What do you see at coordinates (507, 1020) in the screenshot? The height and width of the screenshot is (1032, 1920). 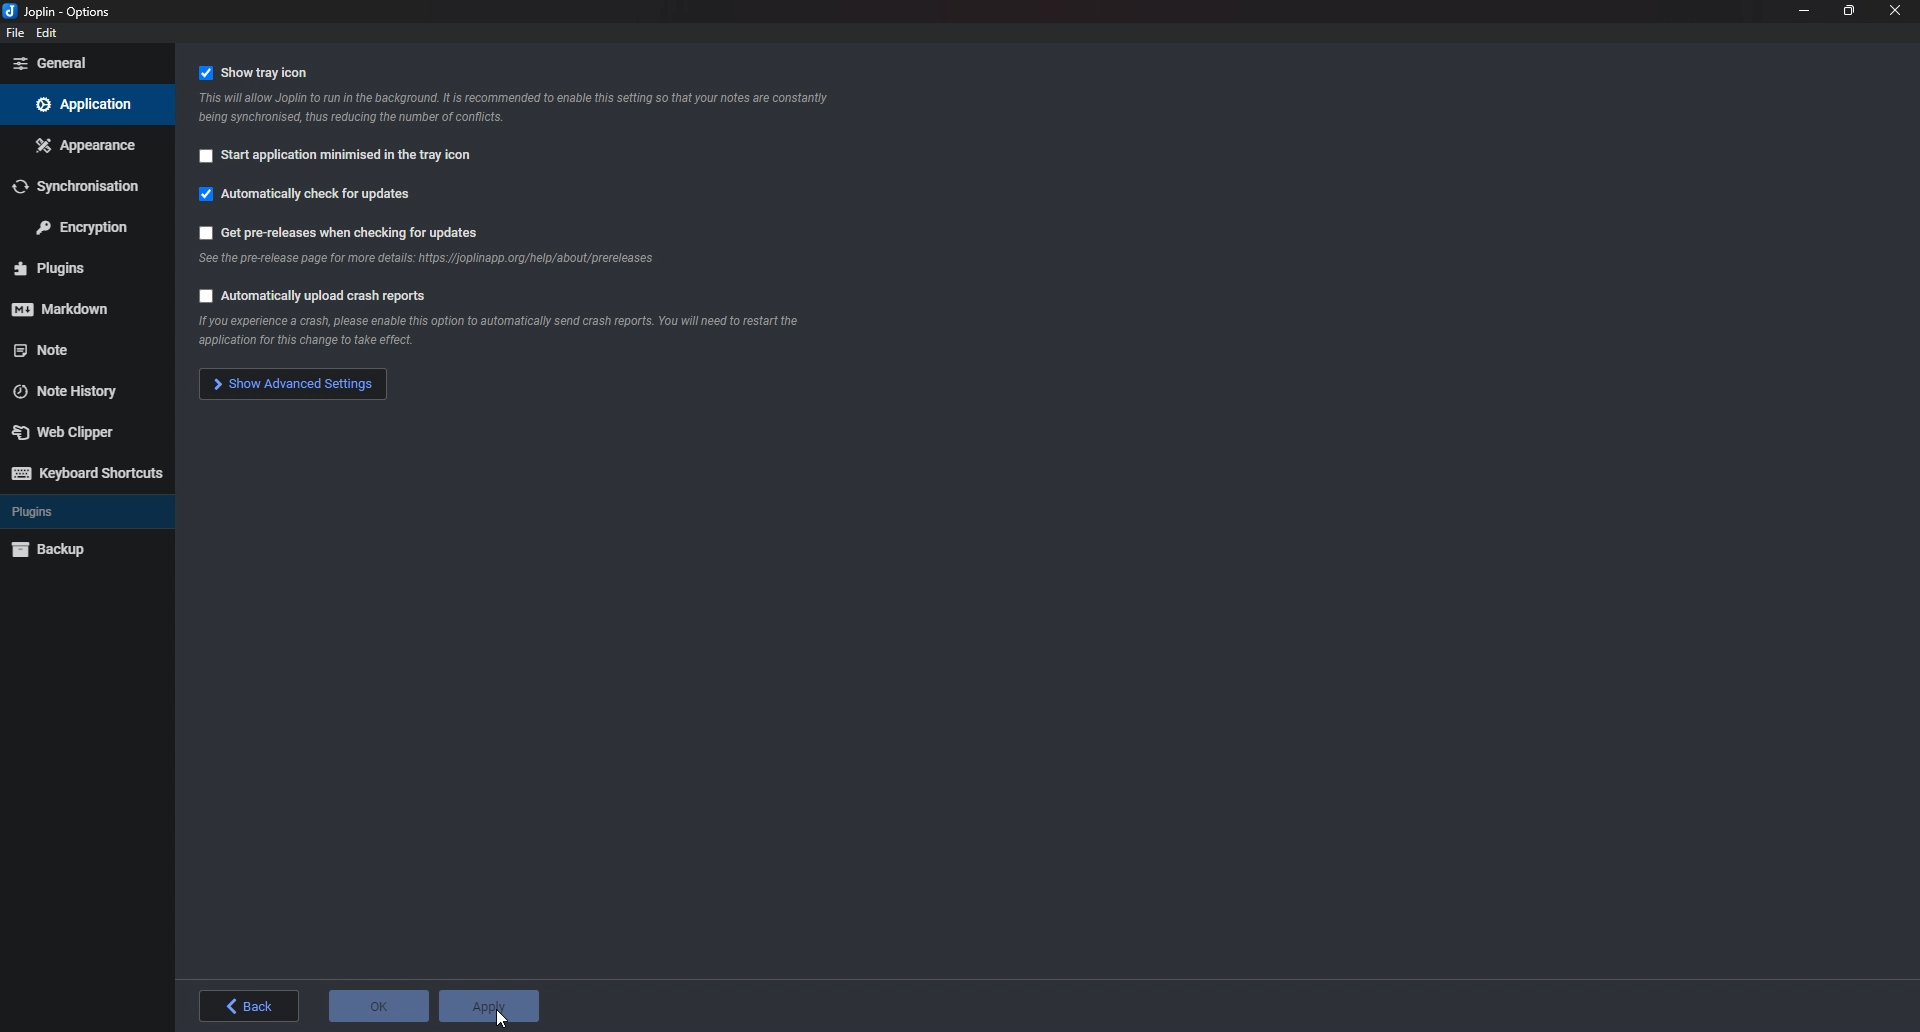 I see `cursor` at bounding box center [507, 1020].